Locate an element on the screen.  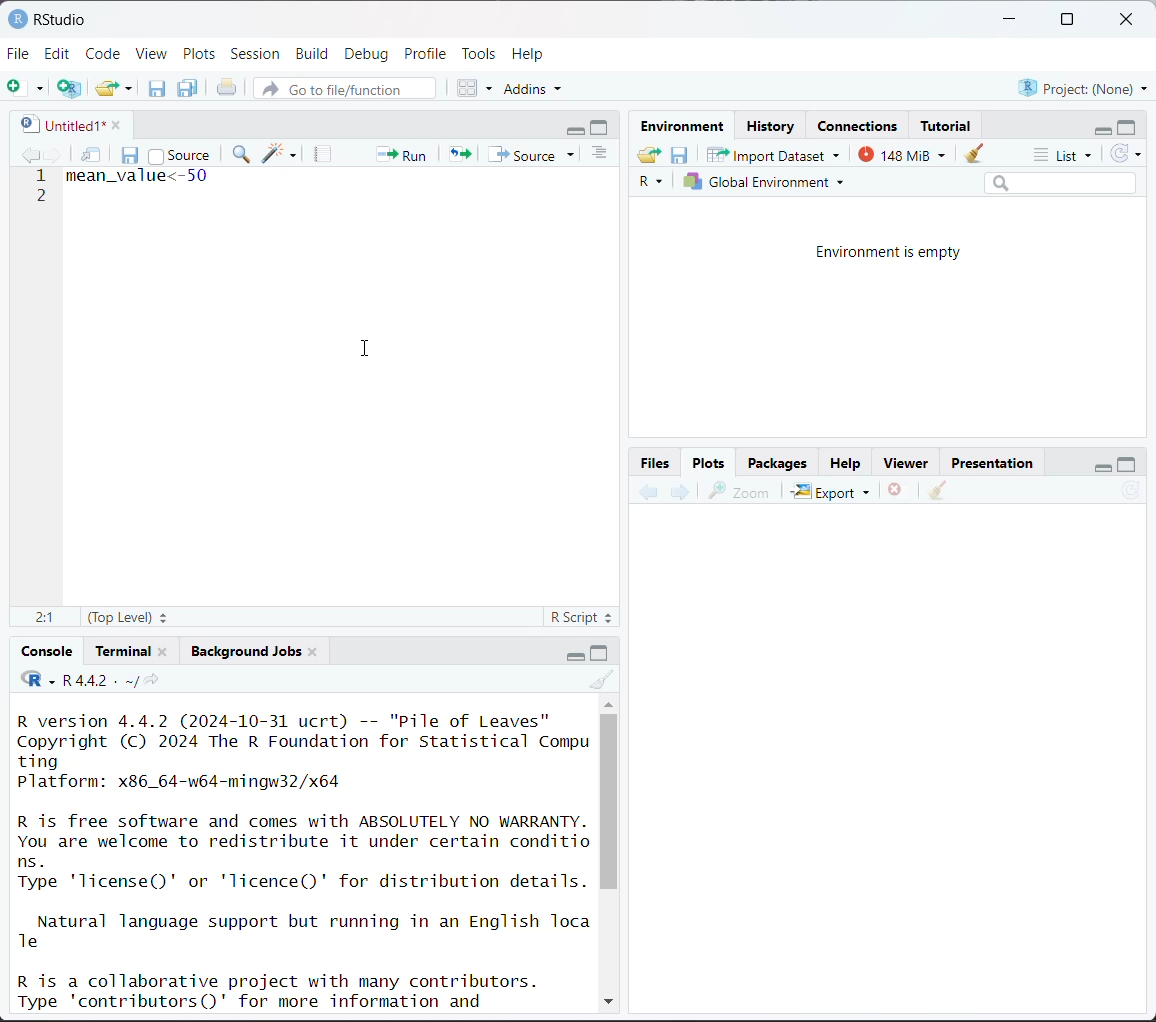
save workspace as is located at coordinates (680, 156).